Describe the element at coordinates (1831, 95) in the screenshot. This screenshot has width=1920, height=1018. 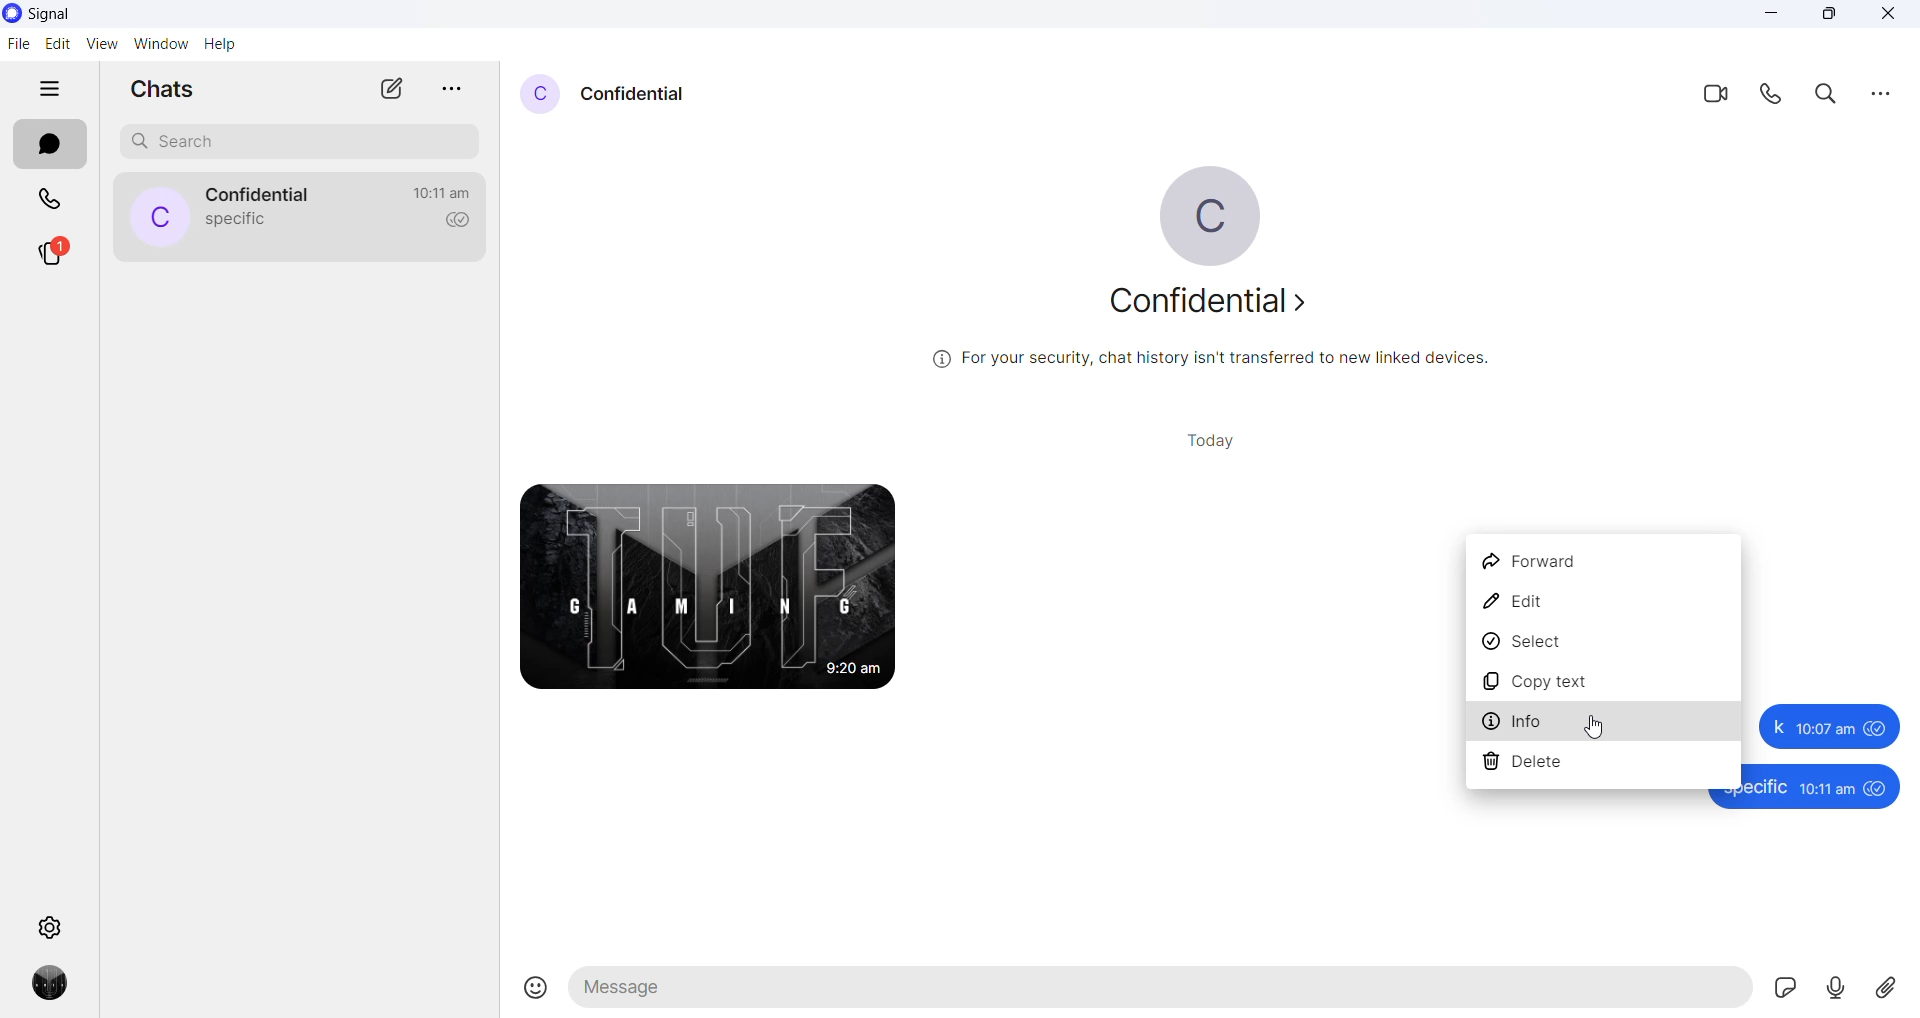
I see `search in chats` at that location.